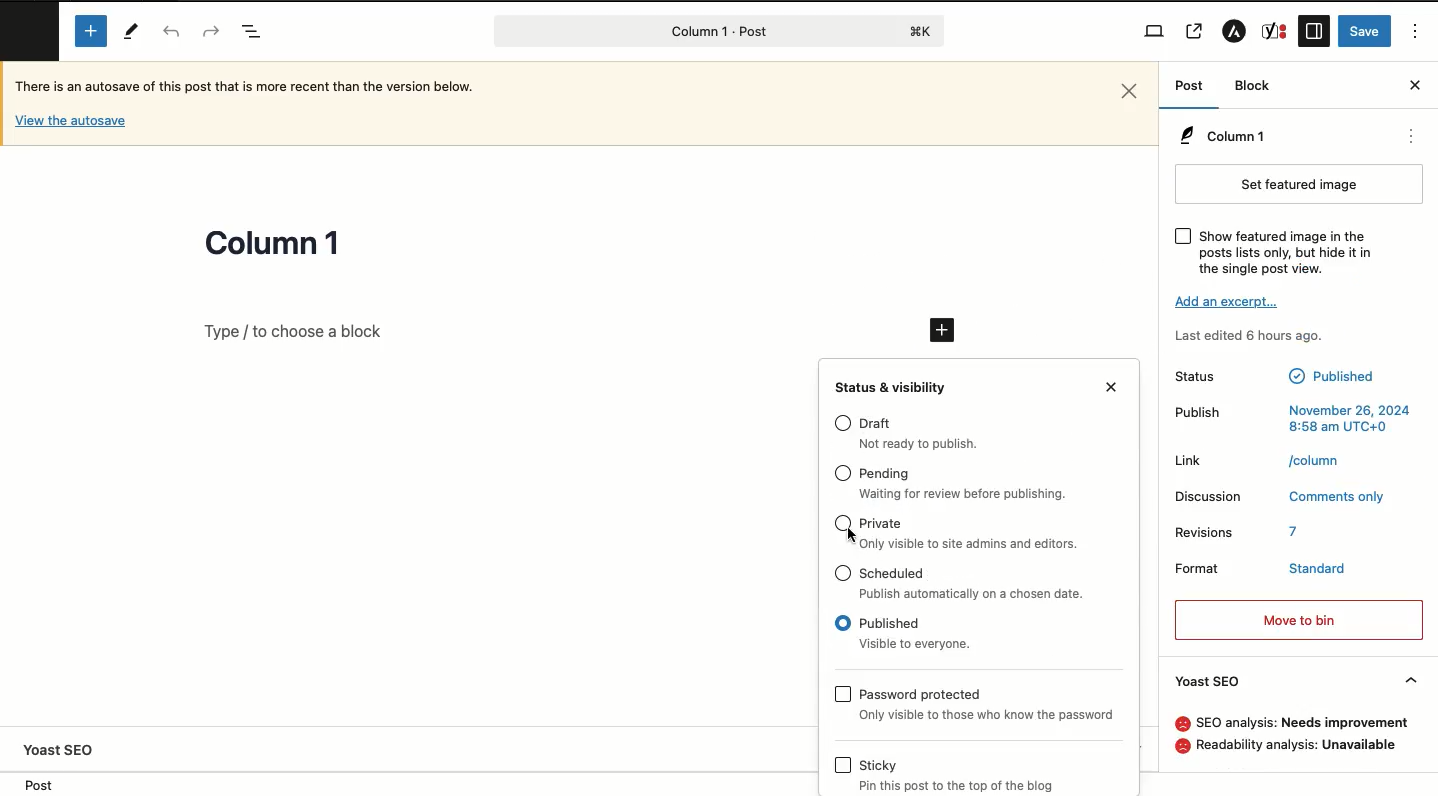 This screenshot has height=796, width=1438. I want to click on Checkbox, so click(842, 524).